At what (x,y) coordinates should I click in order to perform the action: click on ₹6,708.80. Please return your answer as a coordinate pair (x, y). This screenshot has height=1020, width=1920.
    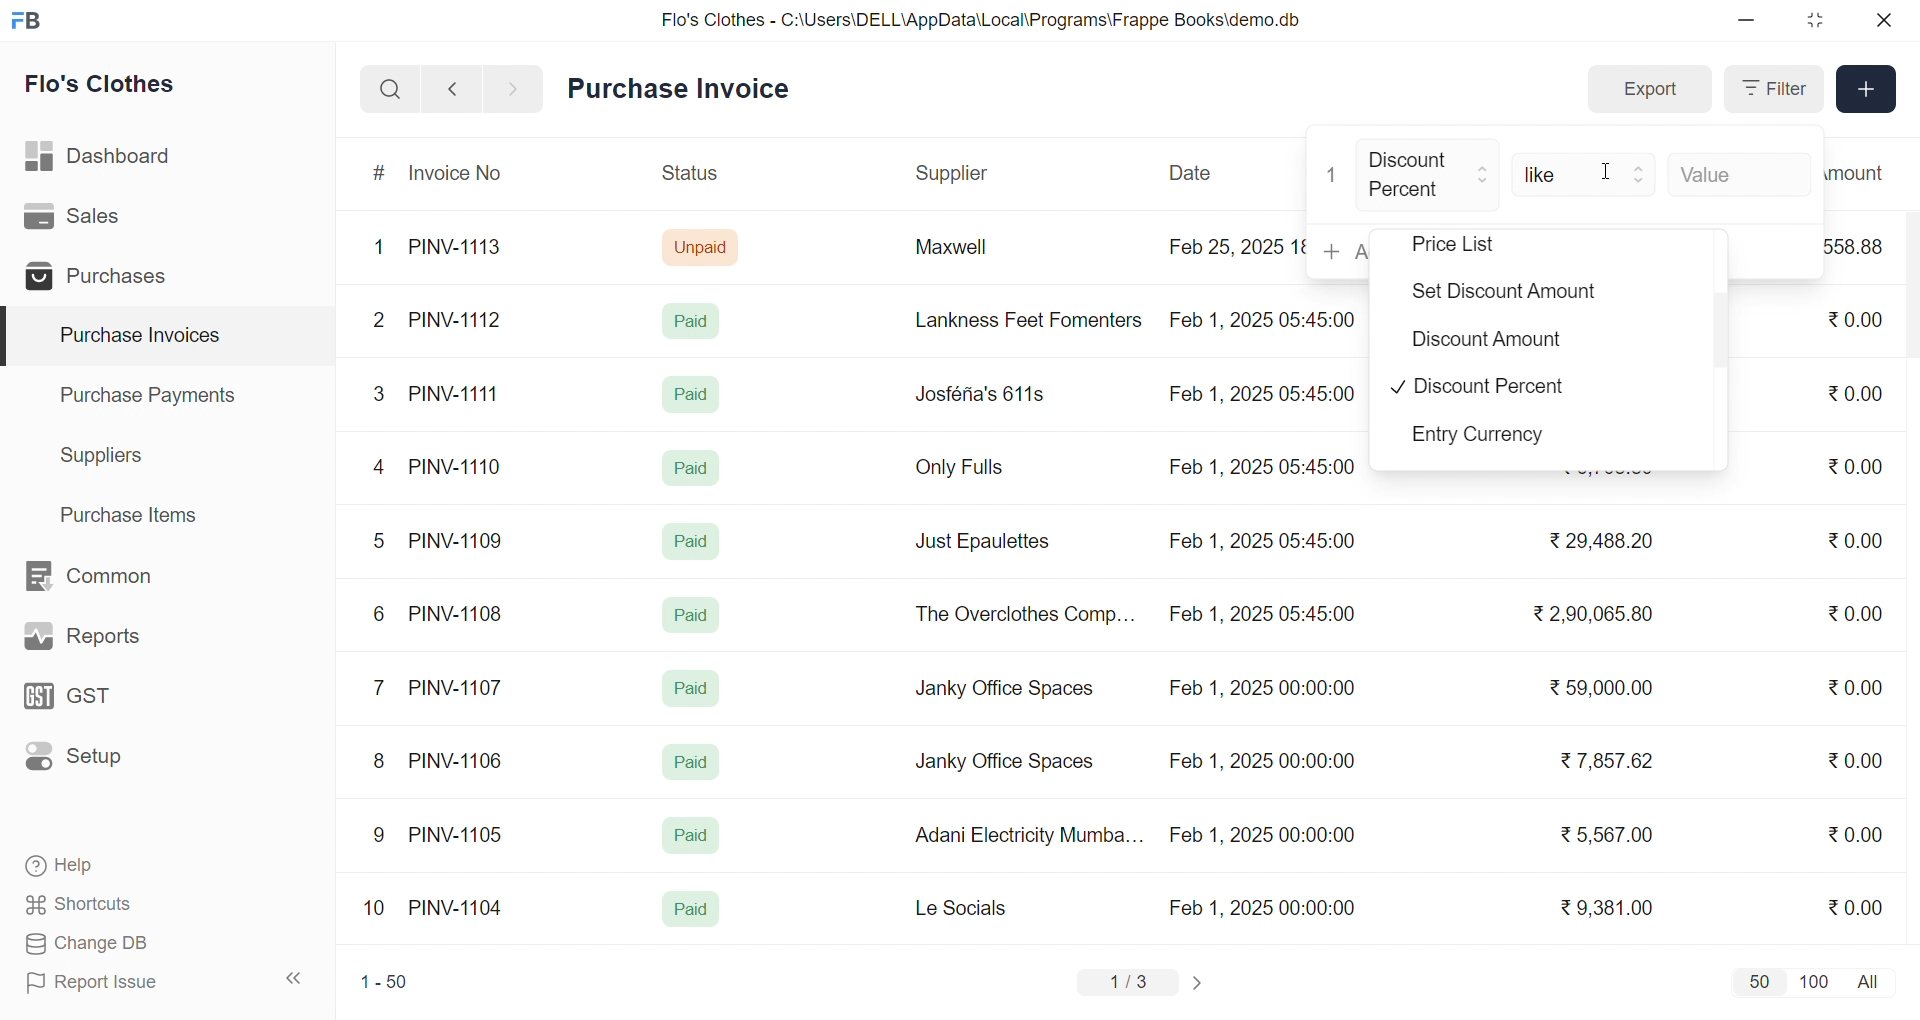
    Looking at the image, I should click on (1606, 472).